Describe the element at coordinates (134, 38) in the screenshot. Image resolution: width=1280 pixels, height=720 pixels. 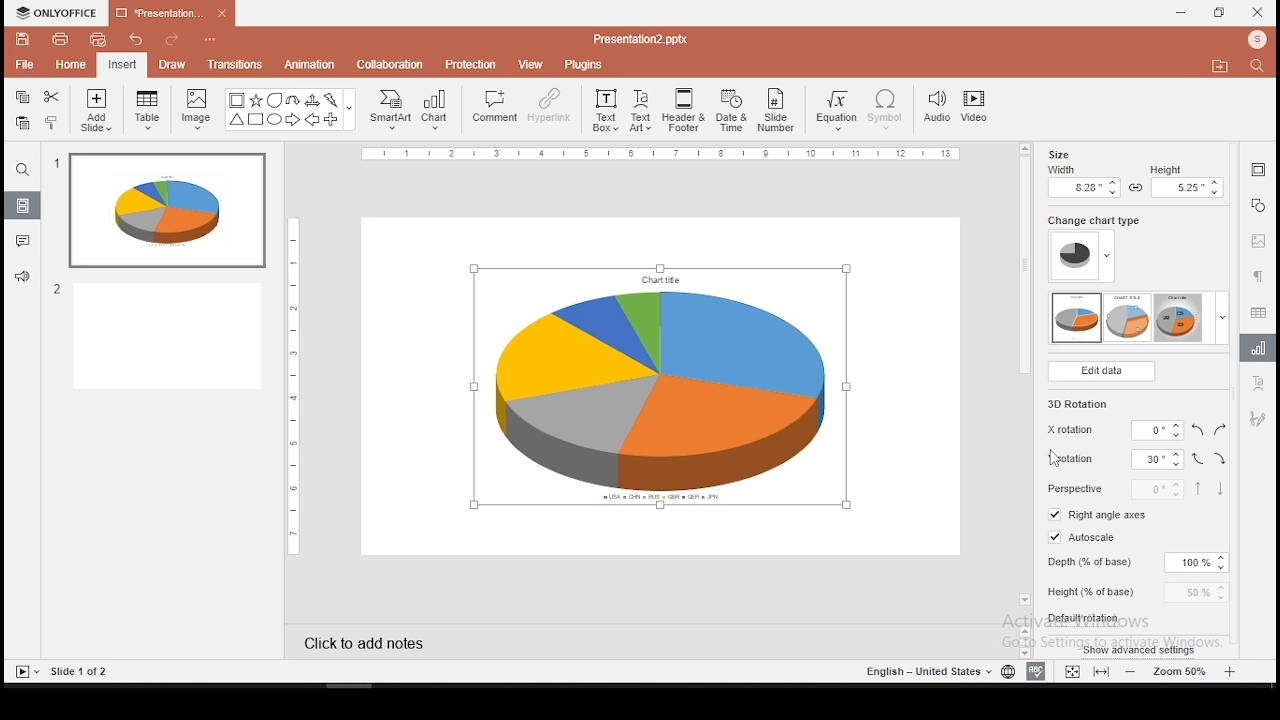
I see `undo` at that location.